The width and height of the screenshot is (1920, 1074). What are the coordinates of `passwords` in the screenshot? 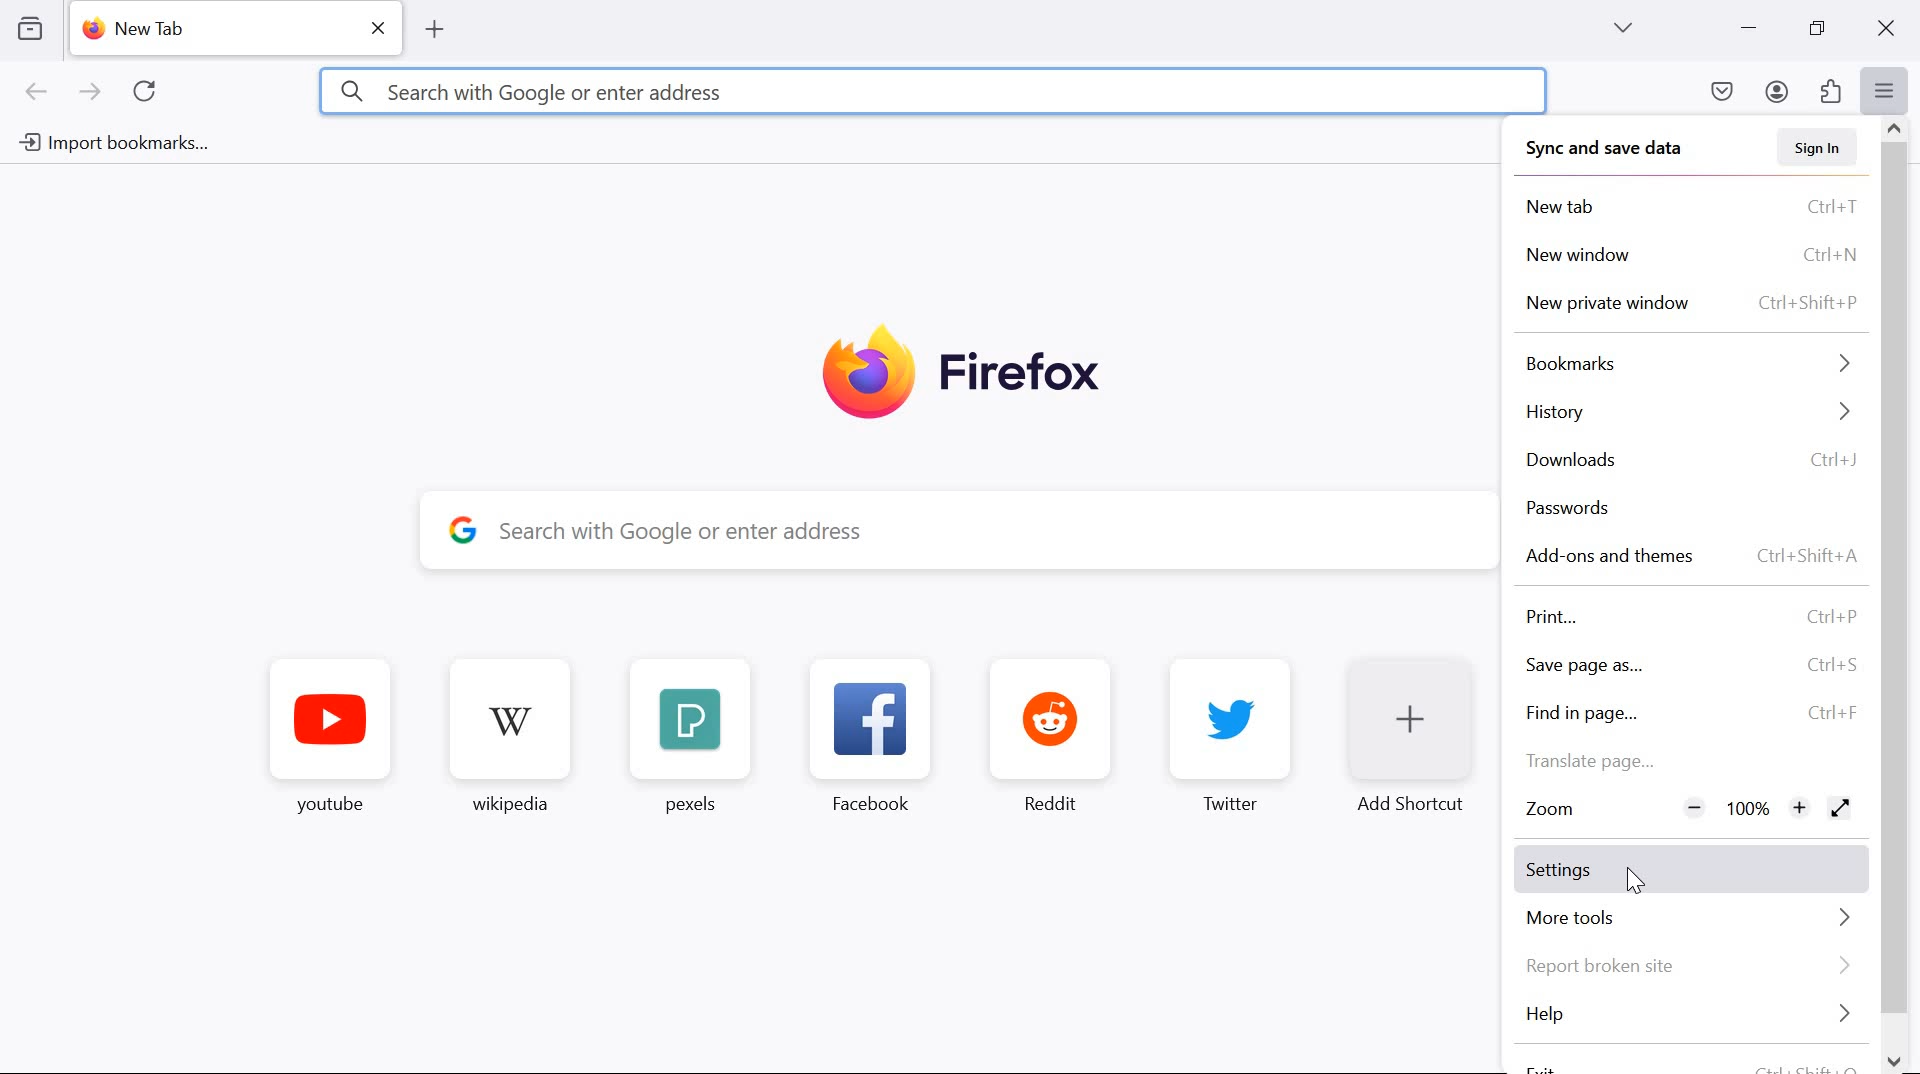 It's located at (1684, 508).